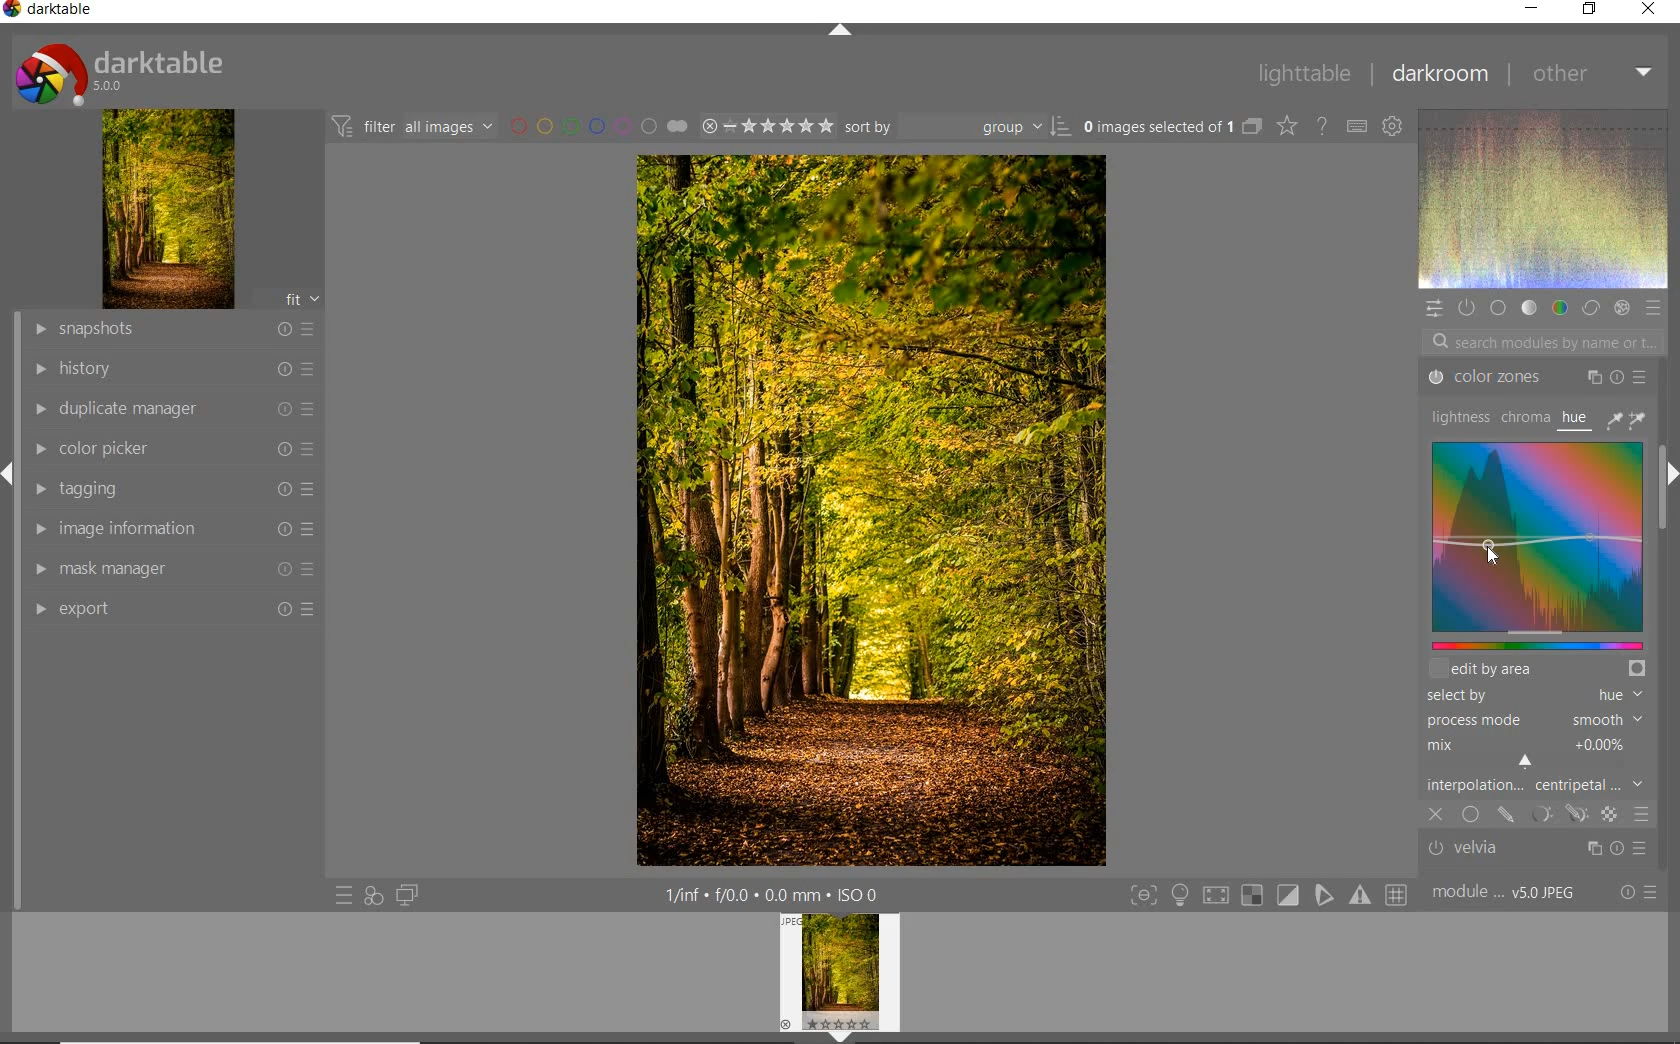  Describe the element at coordinates (165, 208) in the screenshot. I see `IMAGE` at that location.